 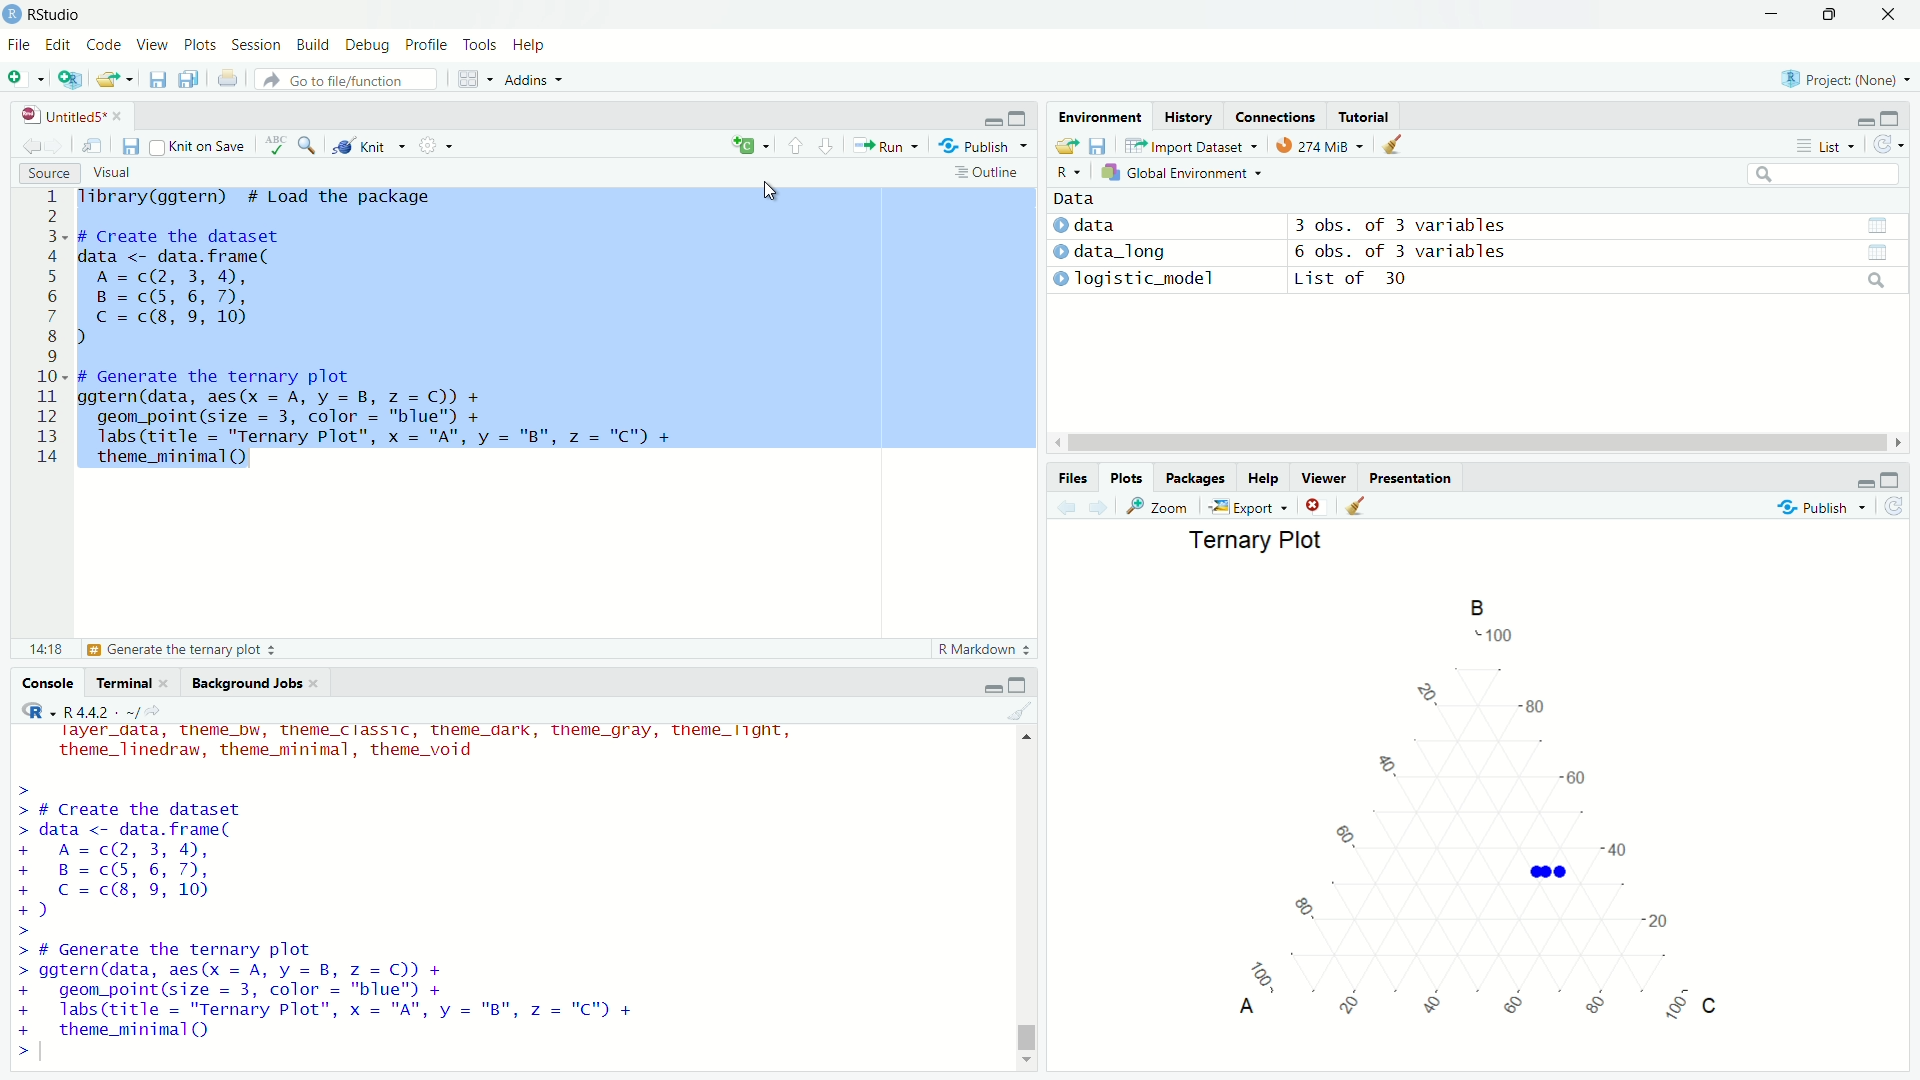 What do you see at coordinates (338, 79) in the screenshot?
I see `Go to file/function` at bounding box center [338, 79].